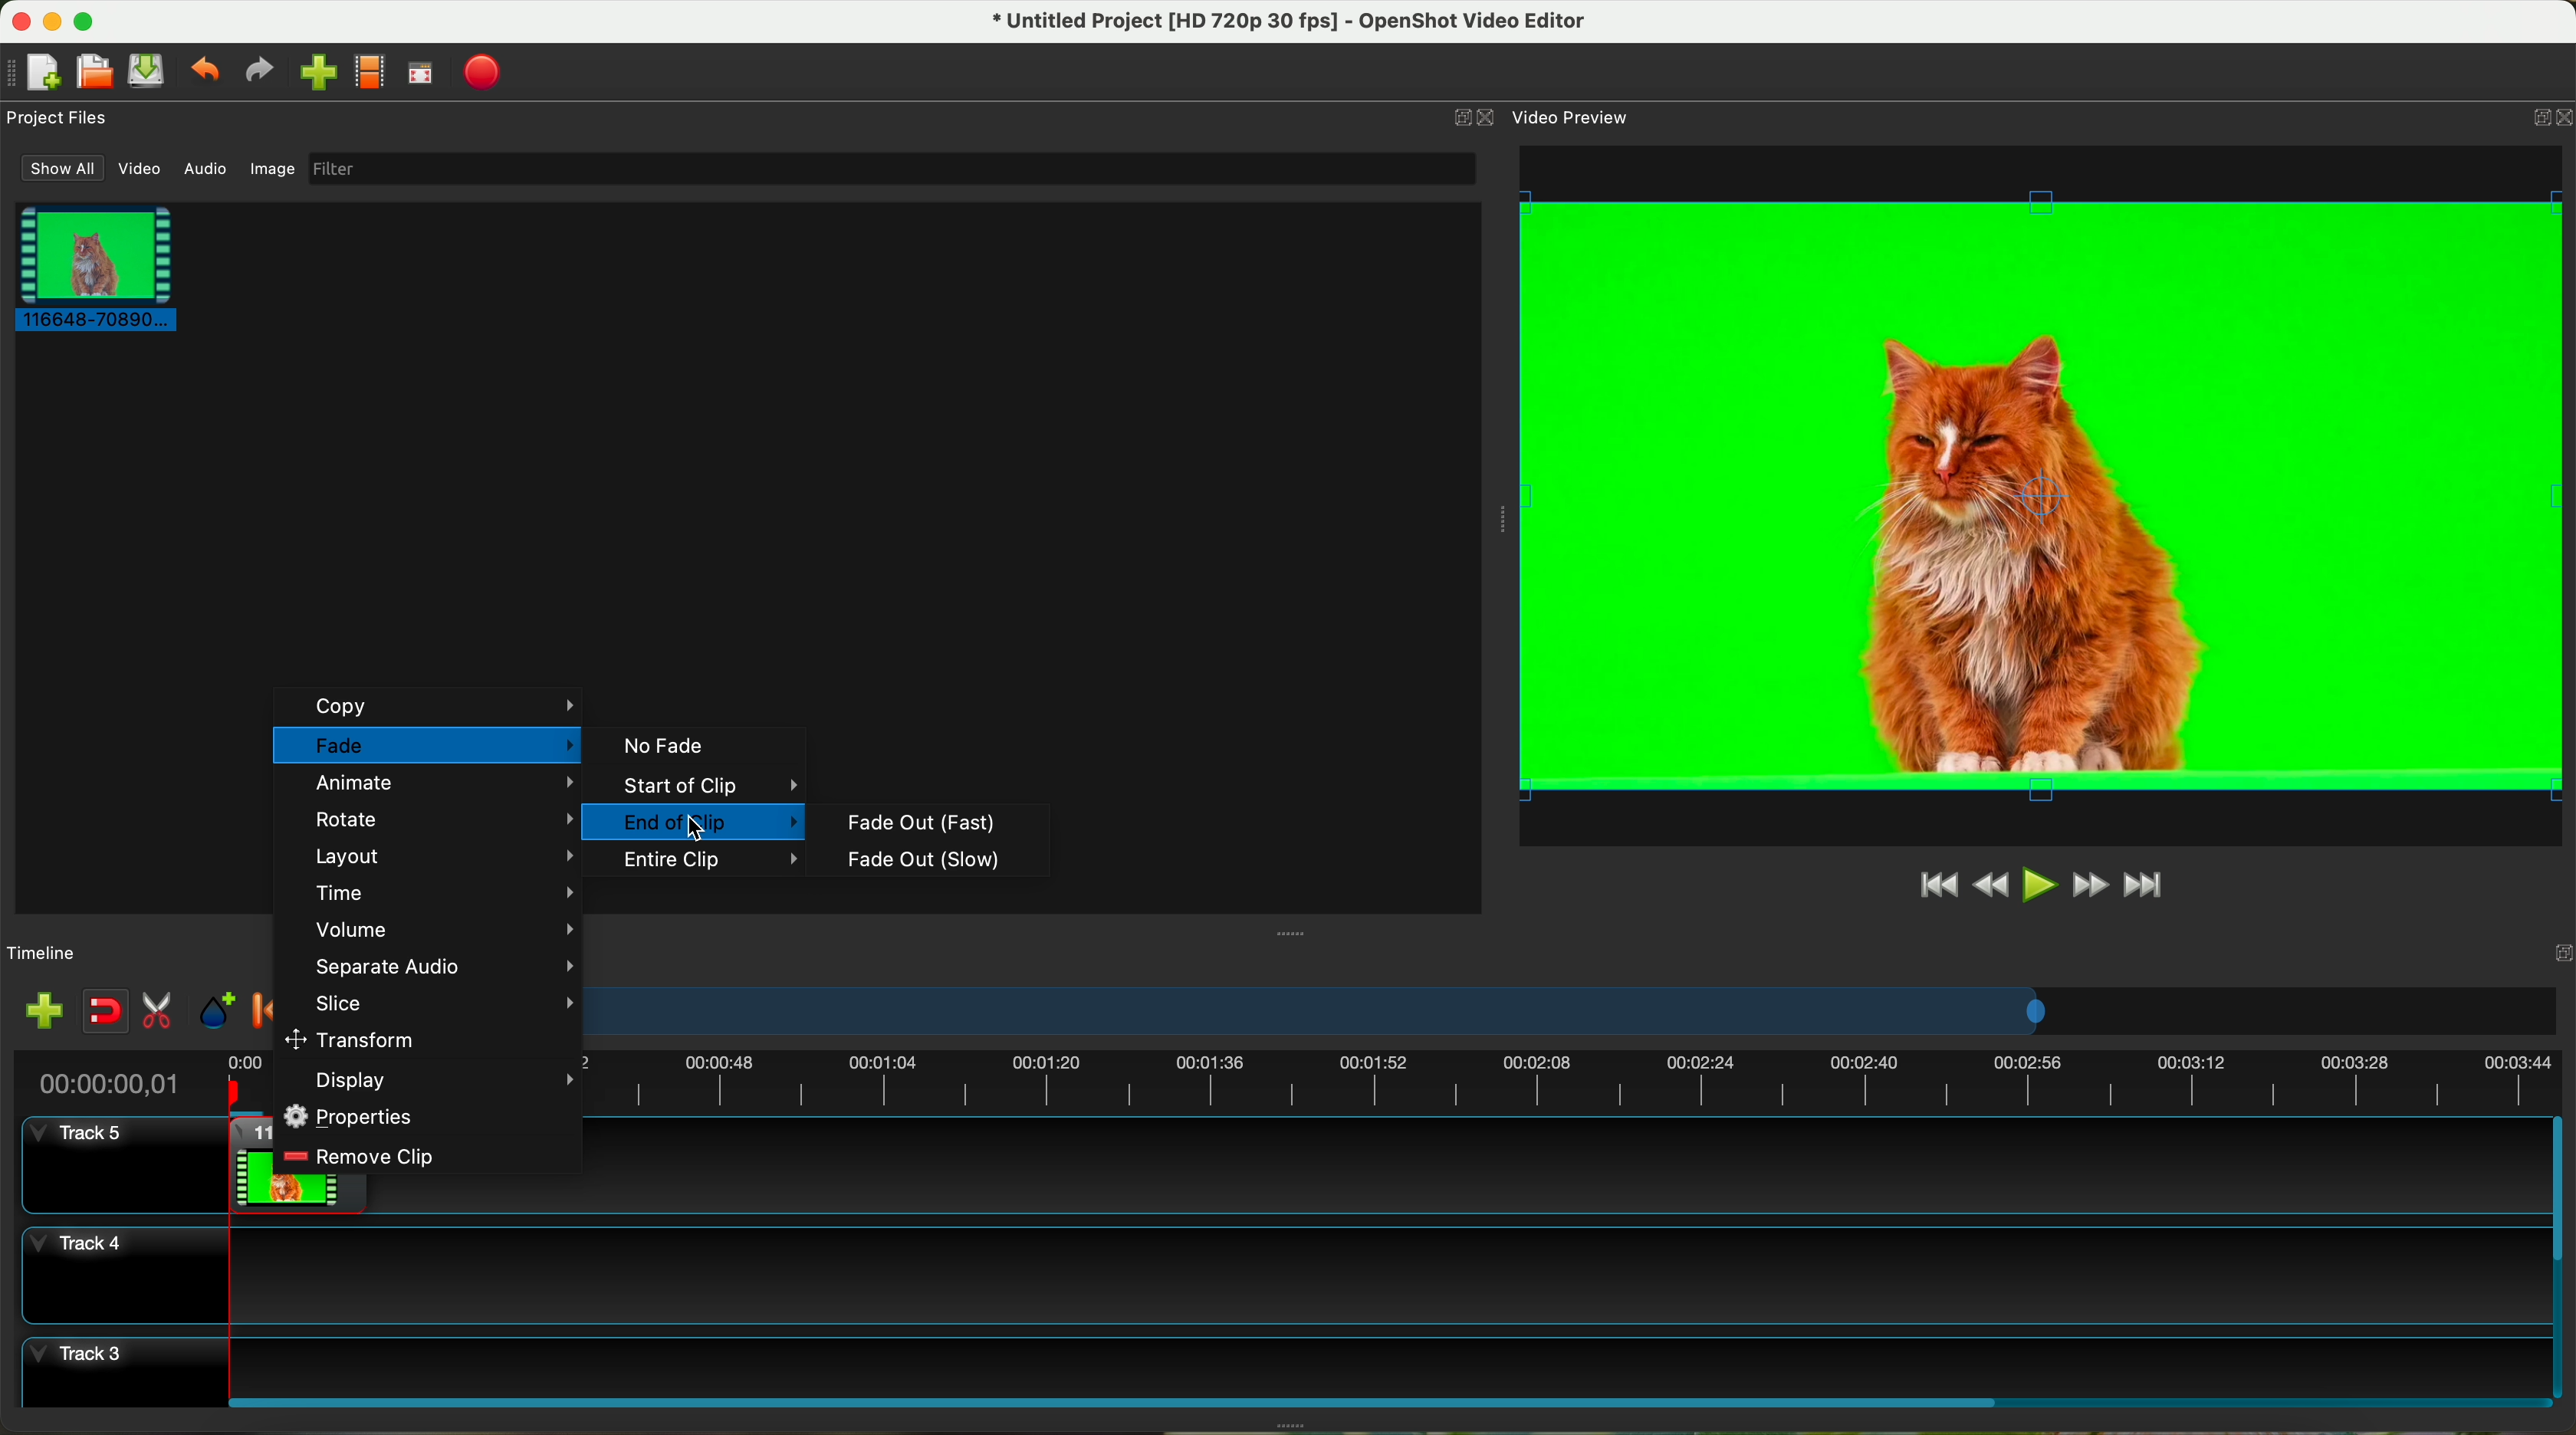 This screenshot has height=1435, width=2576. I want to click on save project, so click(148, 71).